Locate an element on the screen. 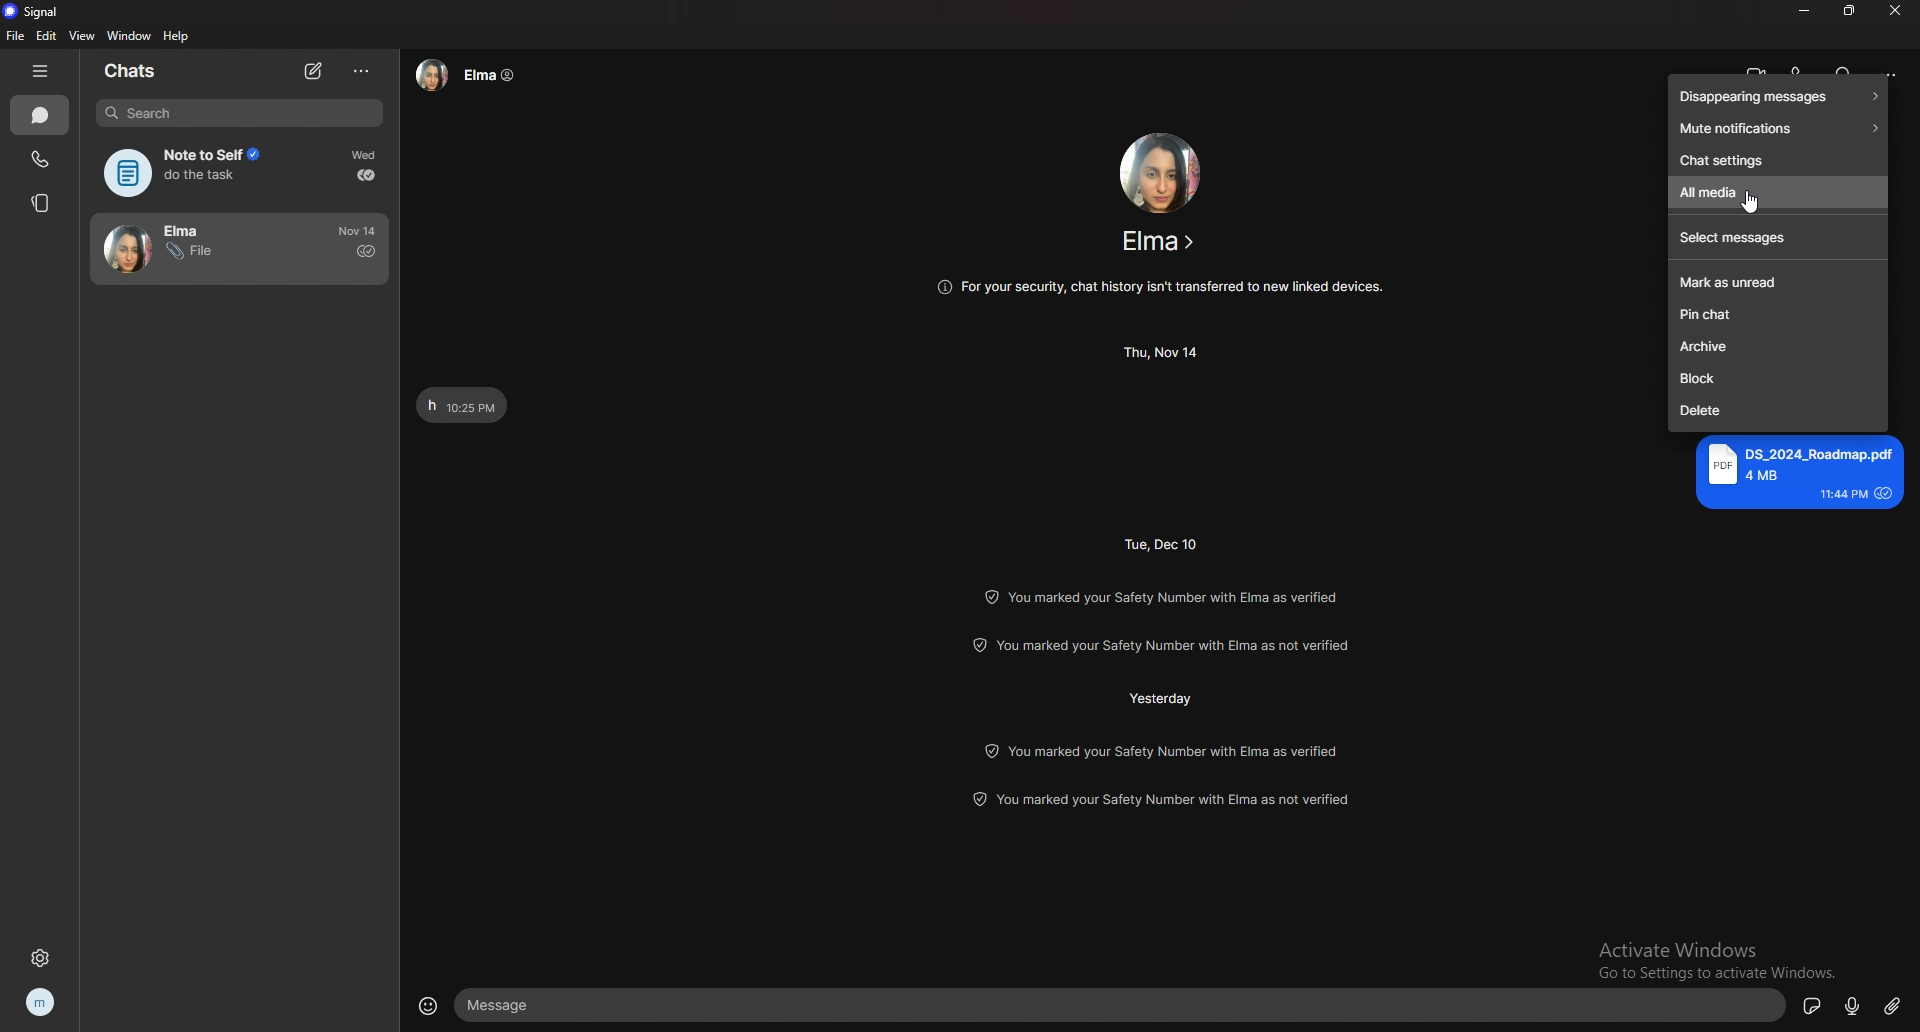 Image resolution: width=1920 pixels, height=1032 pixels. edit is located at coordinates (45, 37).